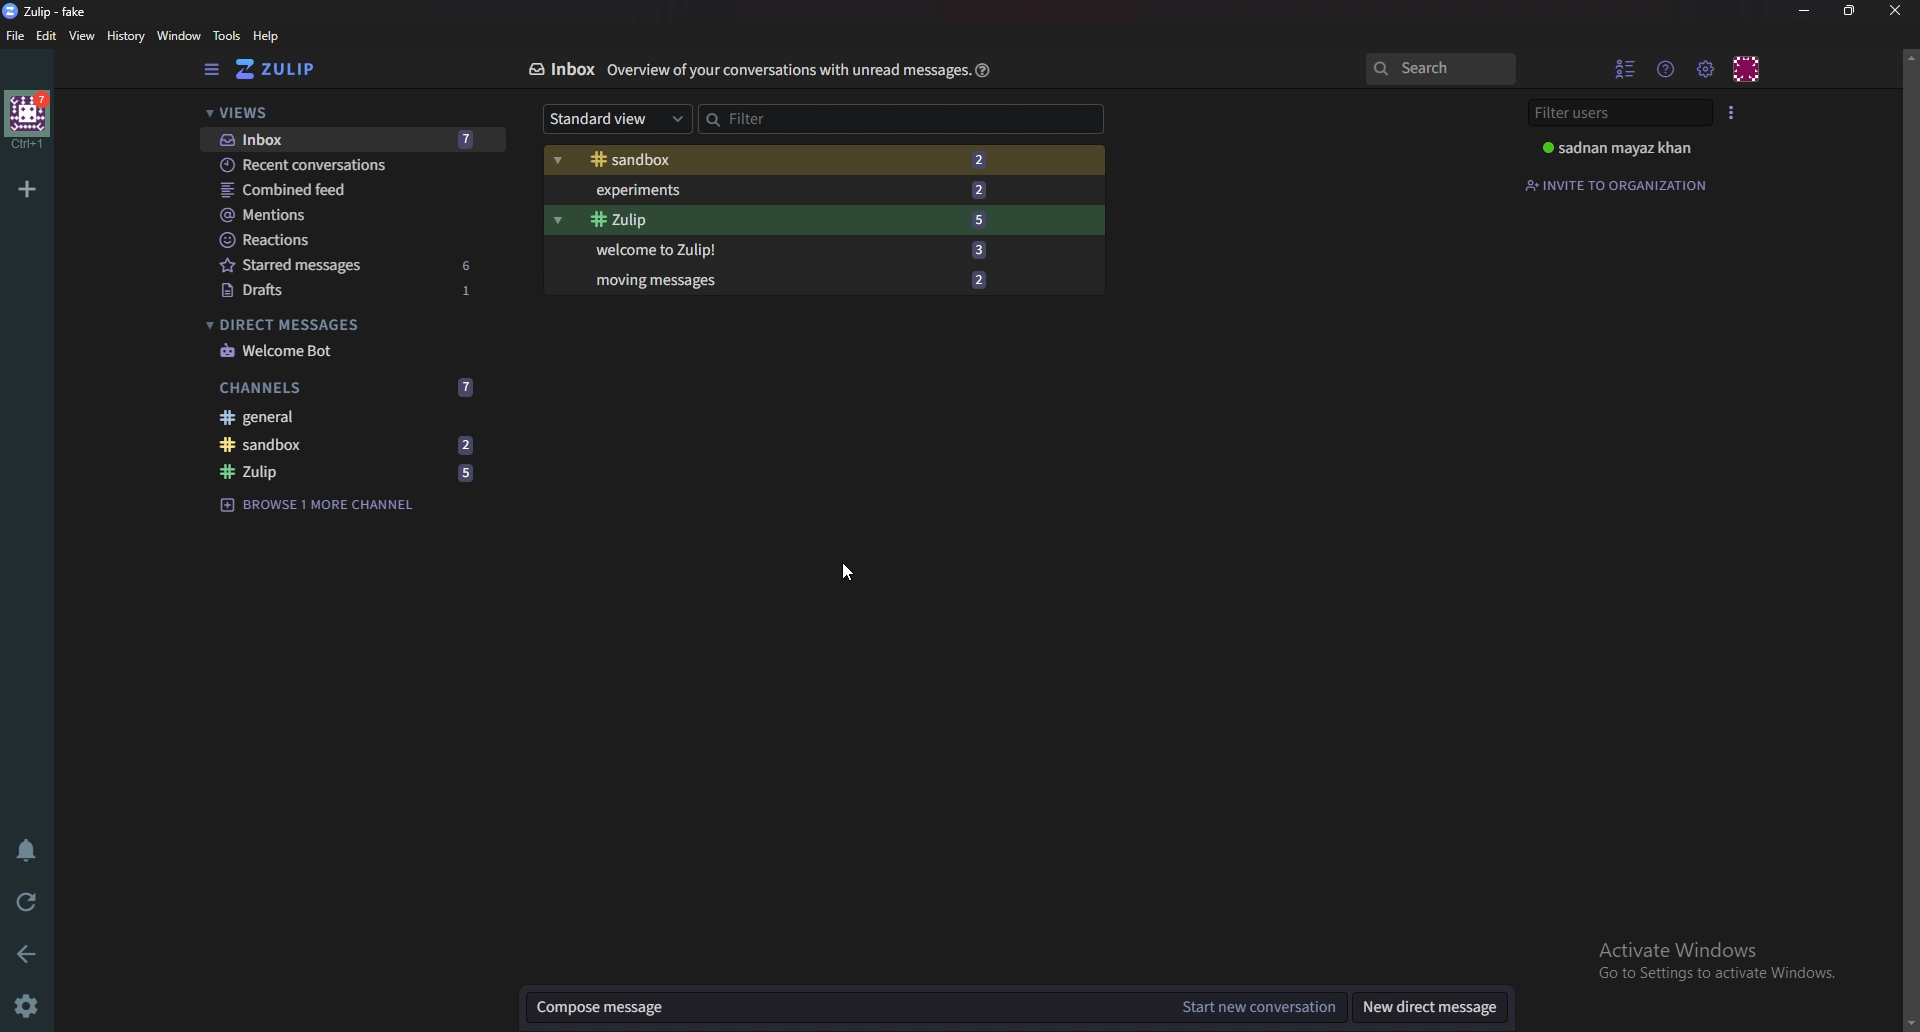 Image resolution: width=1920 pixels, height=1032 pixels. Describe the element at coordinates (282, 68) in the screenshot. I see `ZULIP` at that location.